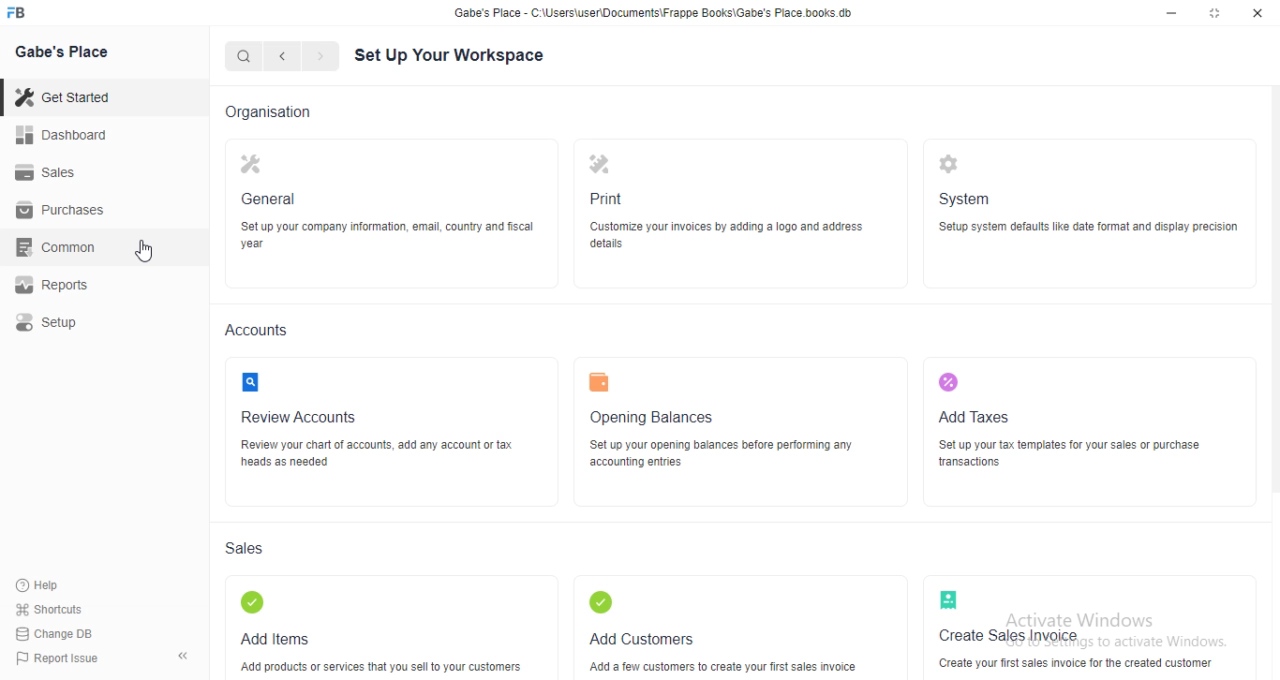 The width and height of the screenshot is (1280, 680). What do you see at coordinates (254, 163) in the screenshot?
I see `logo` at bounding box center [254, 163].